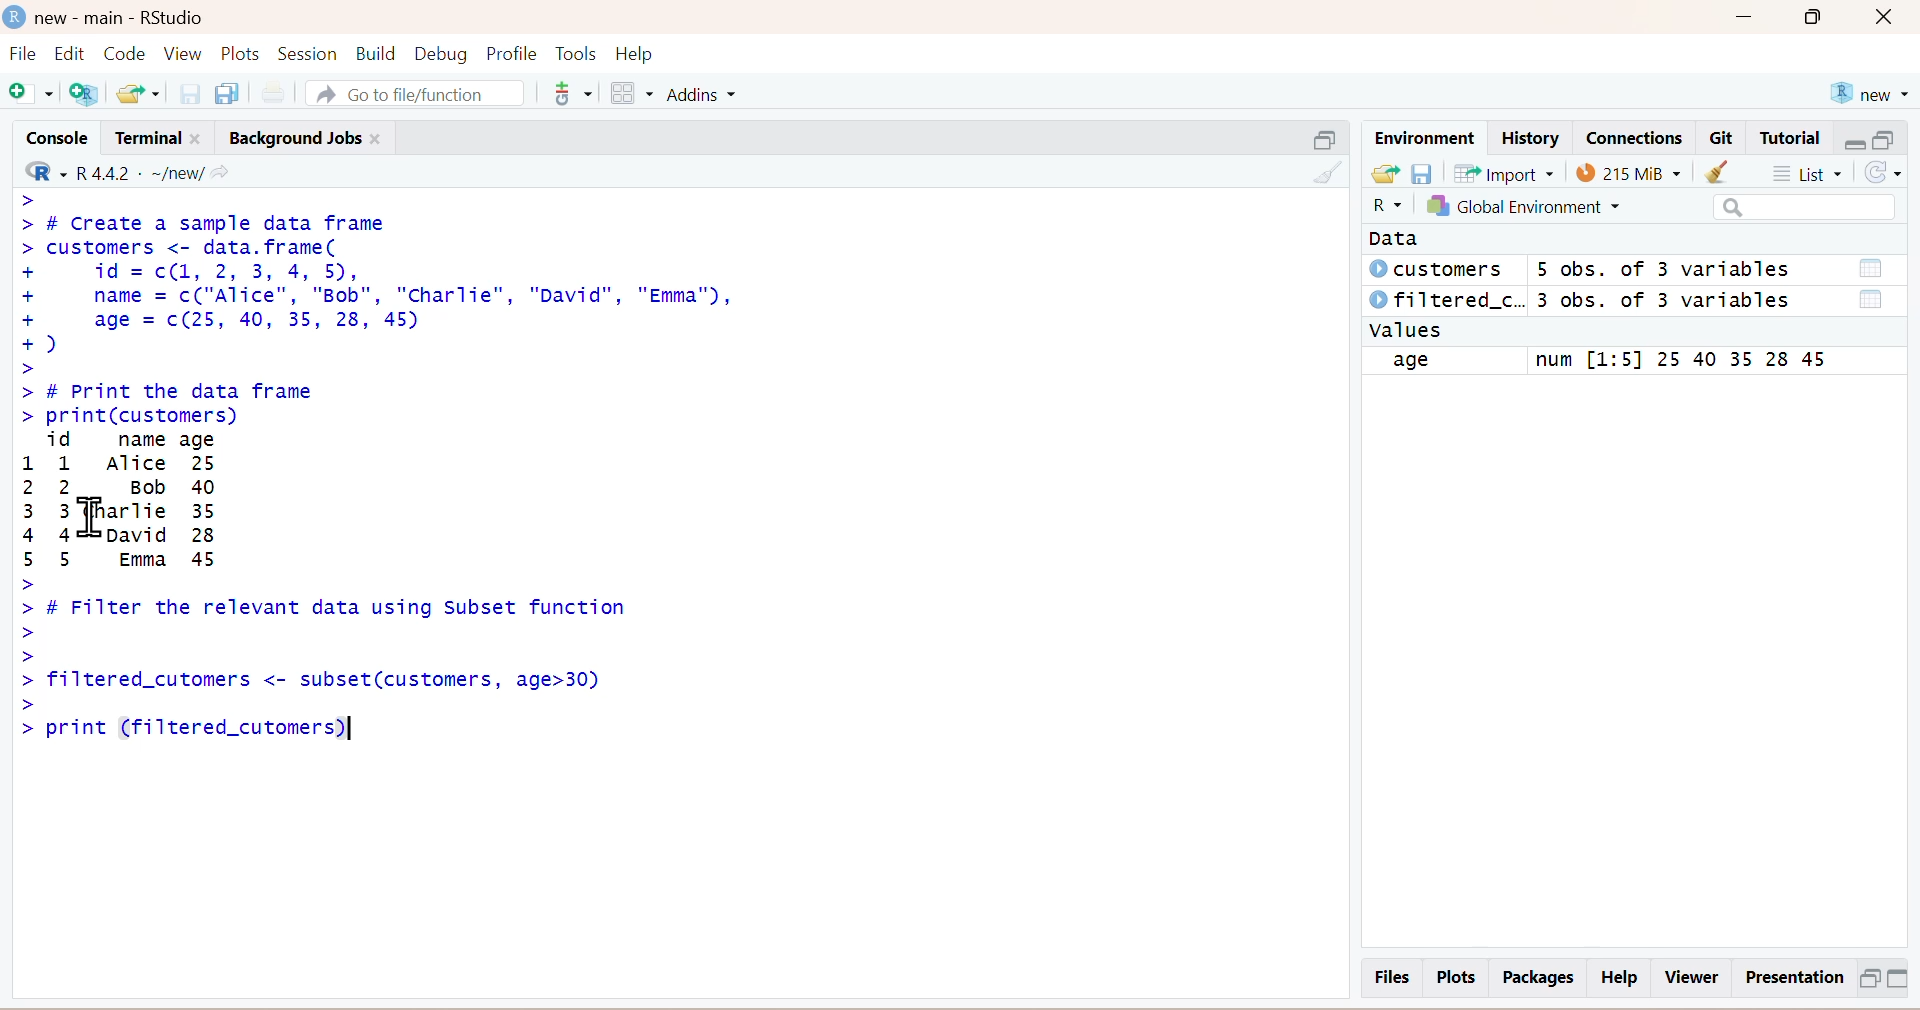 The image size is (1920, 1010). What do you see at coordinates (1323, 171) in the screenshot?
I see `Clear Console` at bounding box center [1323, 171].